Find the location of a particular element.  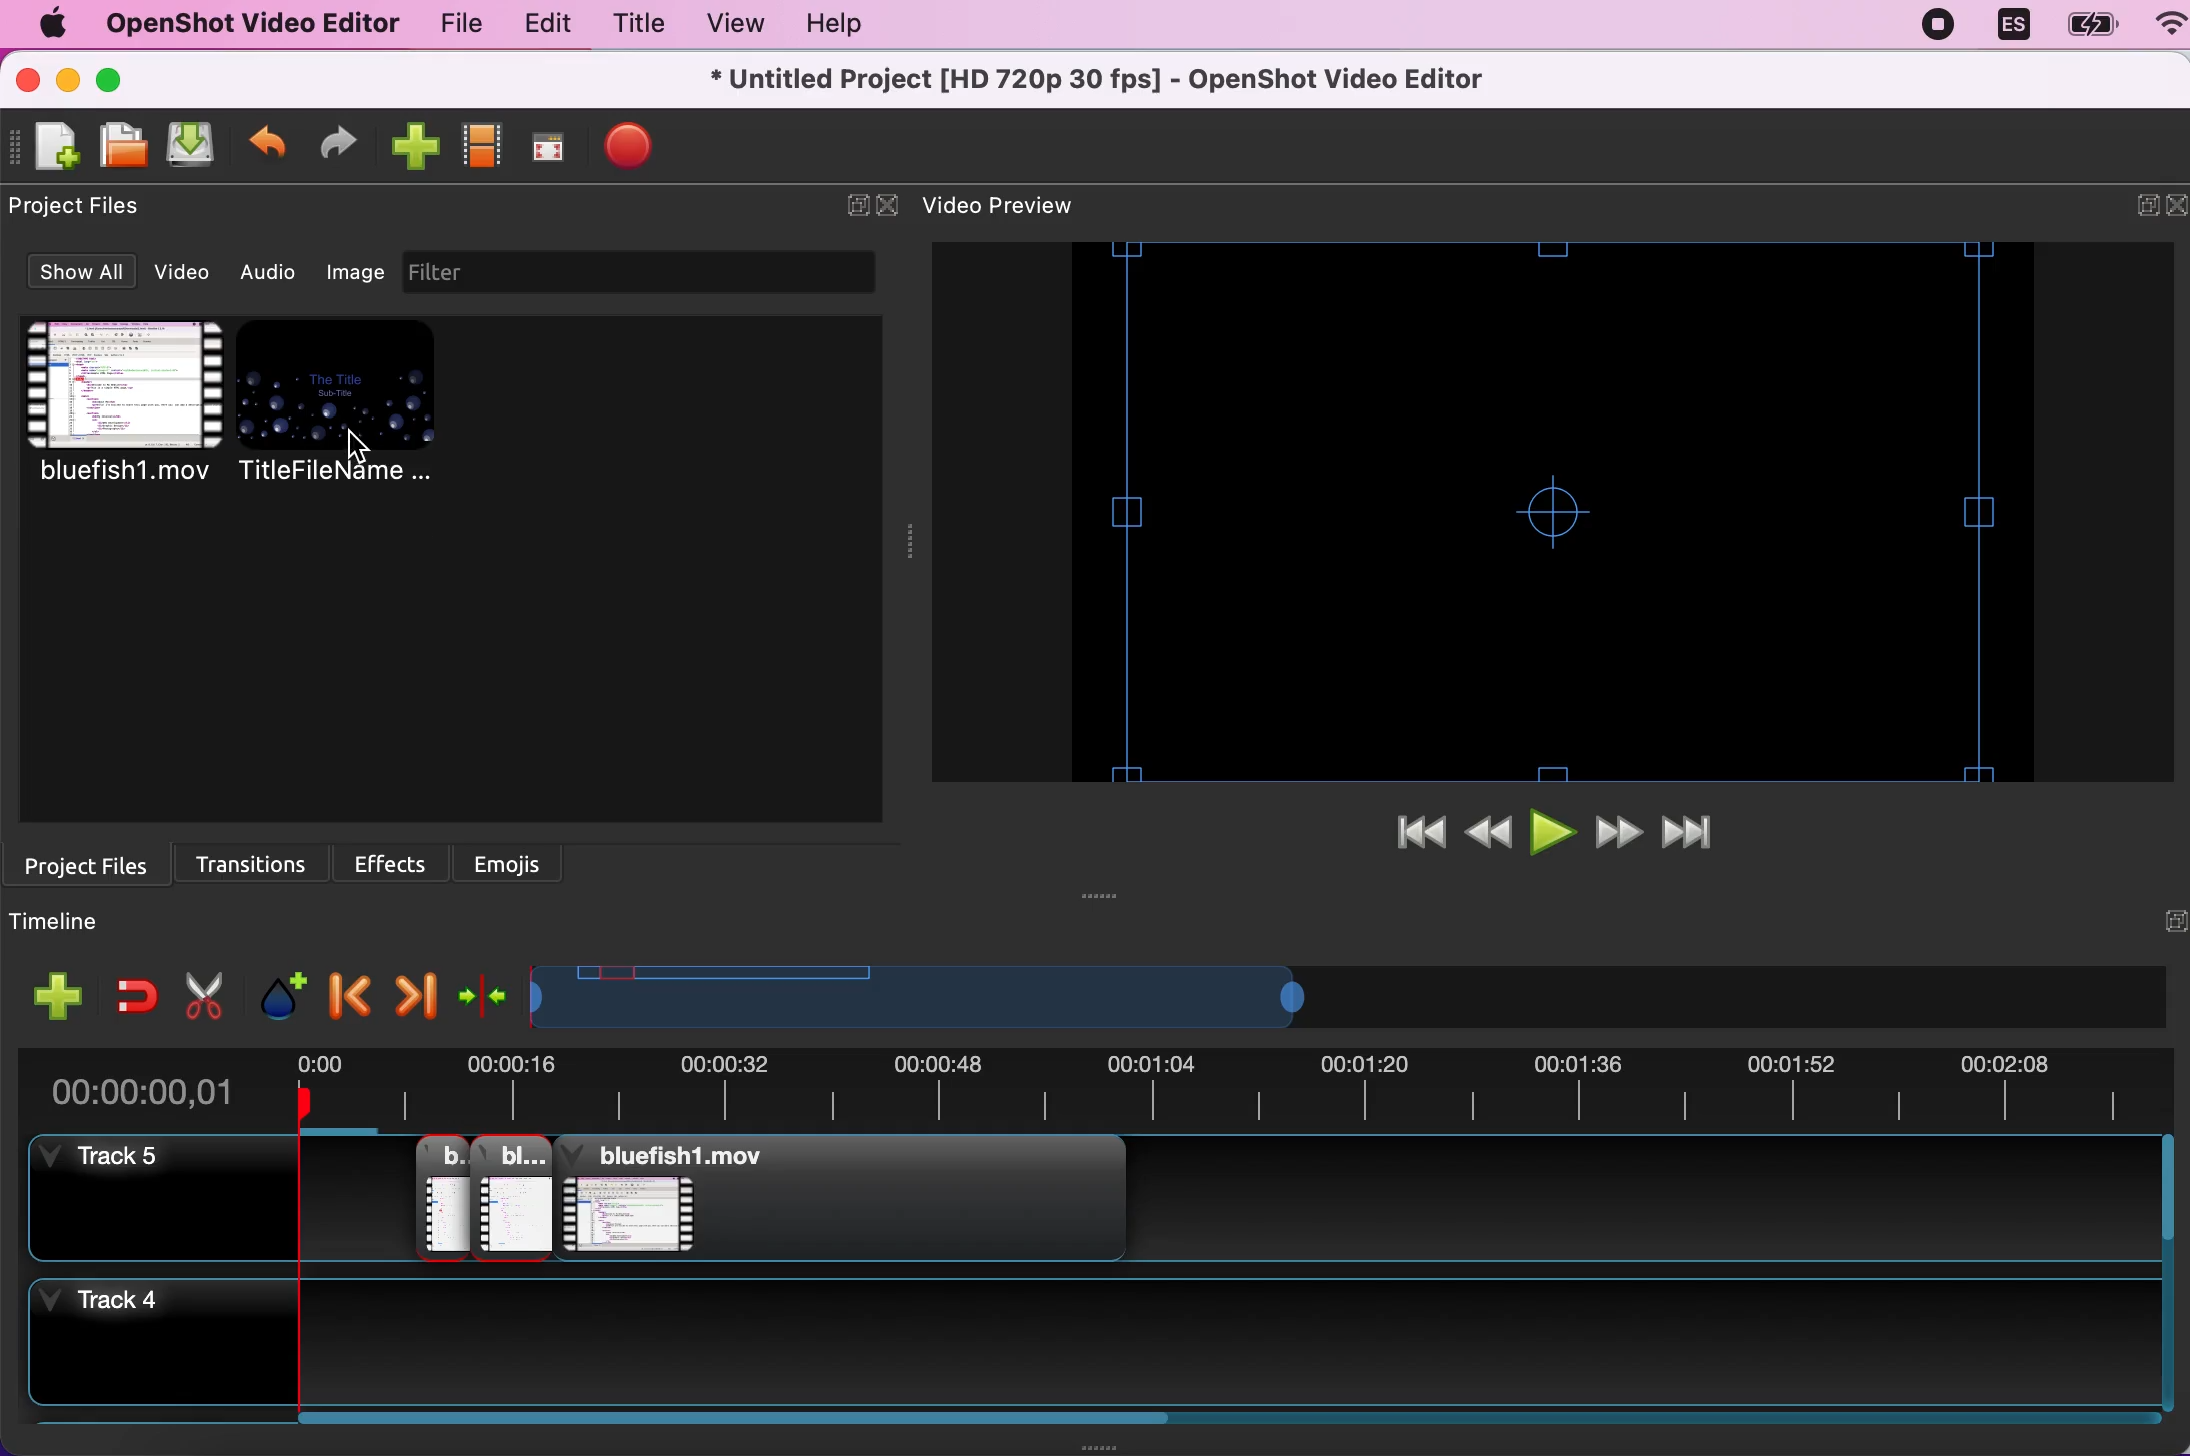

close is located at coordinates (890, 207).